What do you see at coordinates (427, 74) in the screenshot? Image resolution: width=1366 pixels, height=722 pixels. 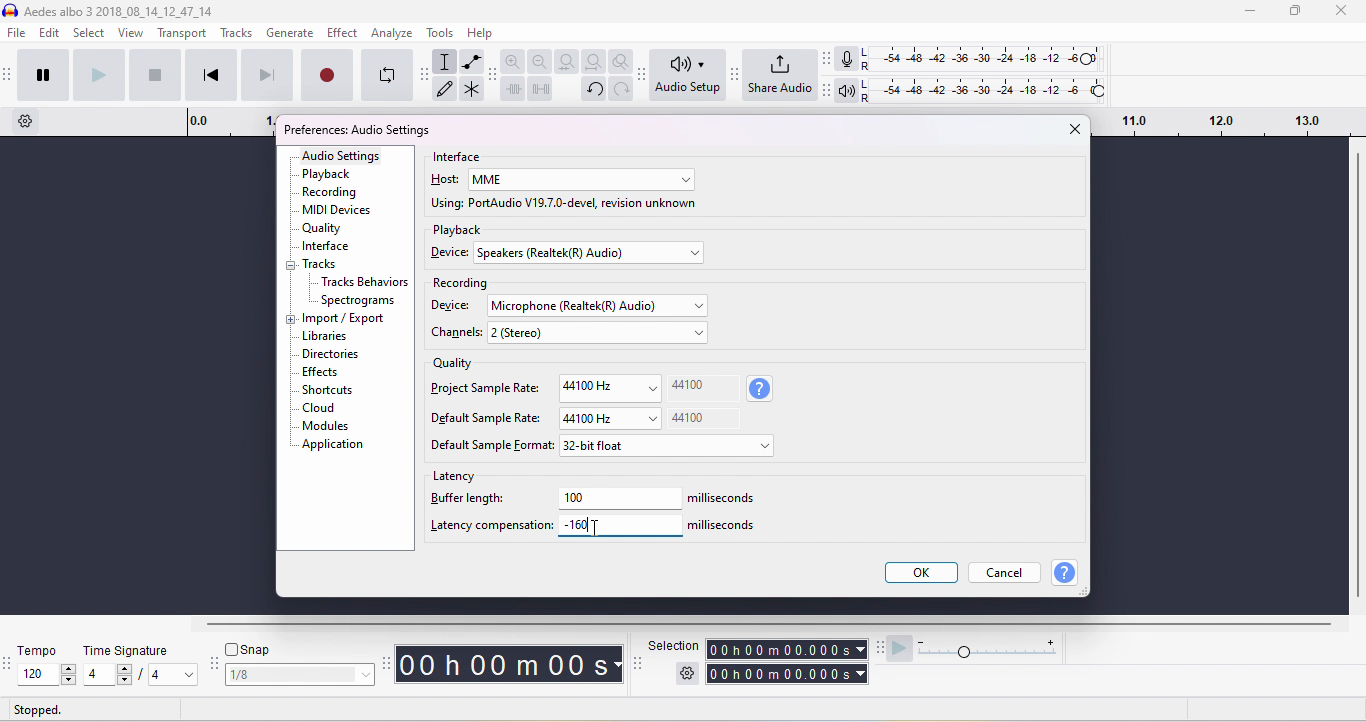 I see `audacity tools toolbar` at bounding box center [427, 74].